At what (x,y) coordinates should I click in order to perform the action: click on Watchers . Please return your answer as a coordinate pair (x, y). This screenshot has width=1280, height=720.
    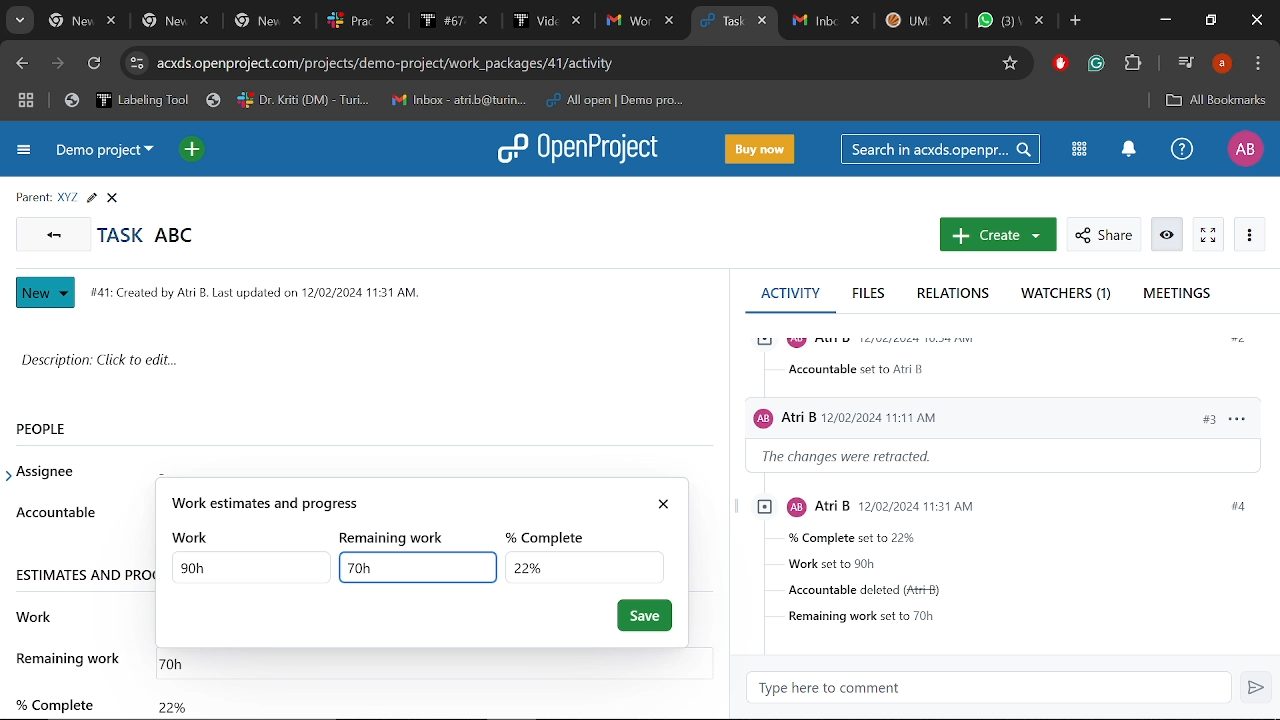
    Looking at the image, I should click on (1069, 295).